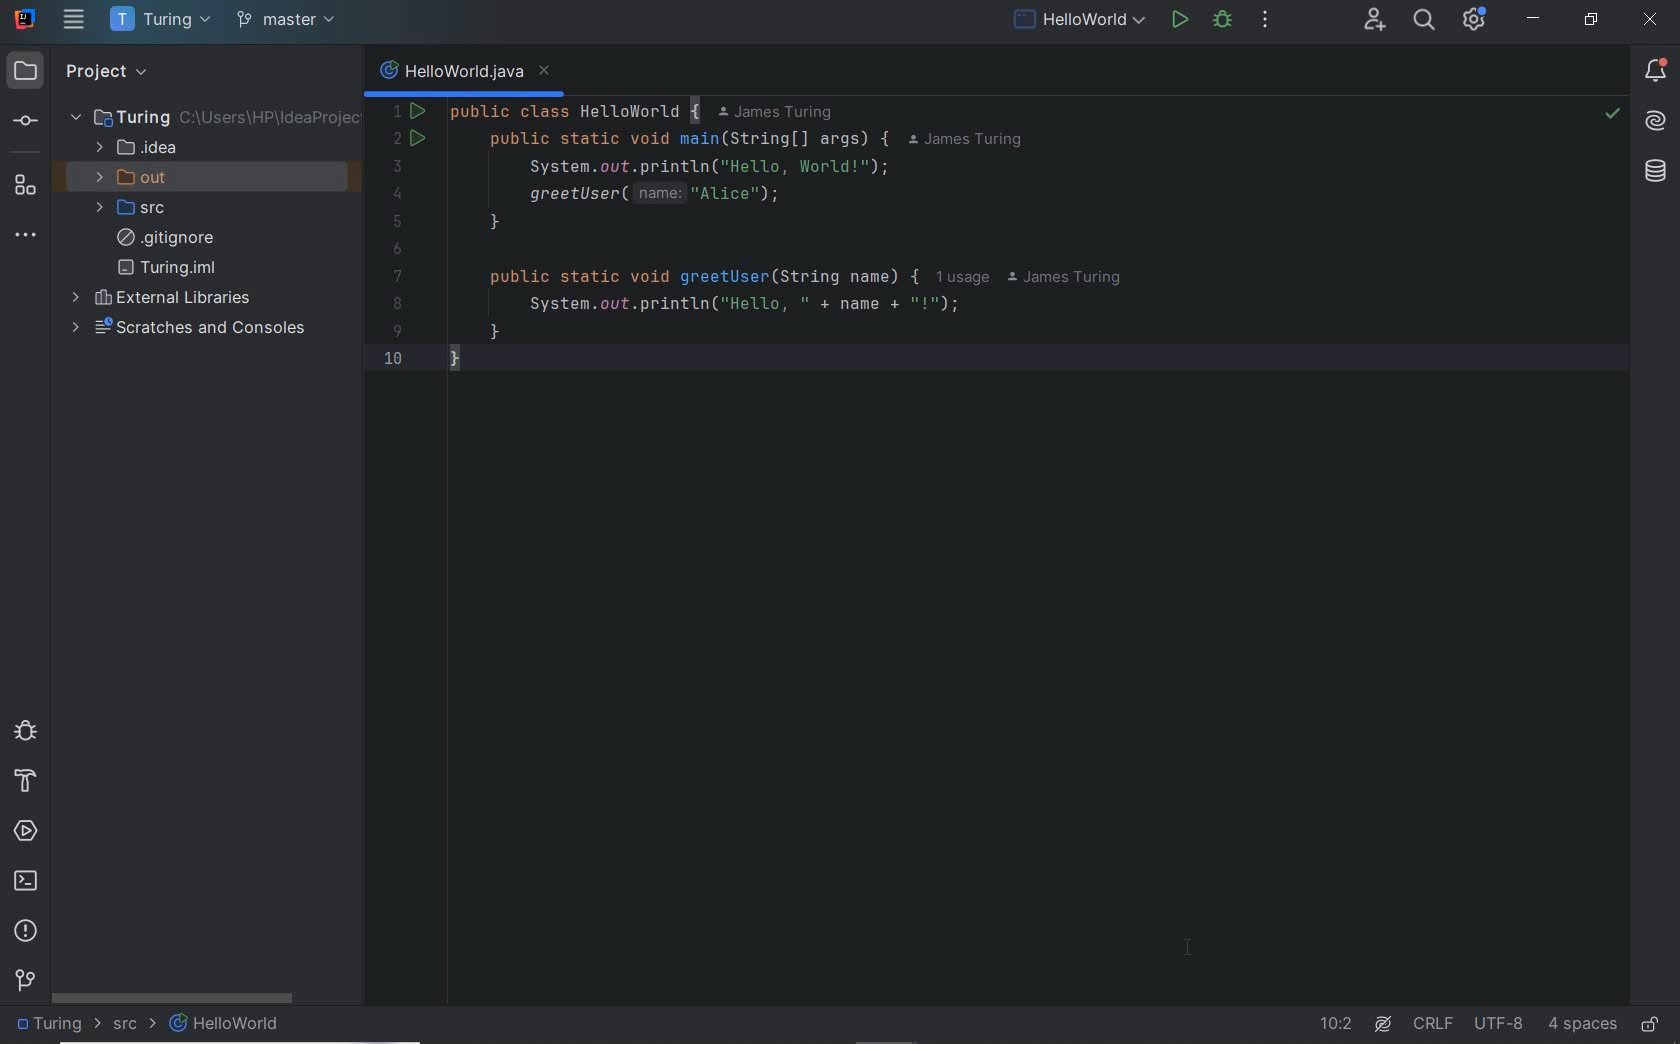 The image size is (1680, 1044). I want to click on I-beam cursor, so click(1190, 940).